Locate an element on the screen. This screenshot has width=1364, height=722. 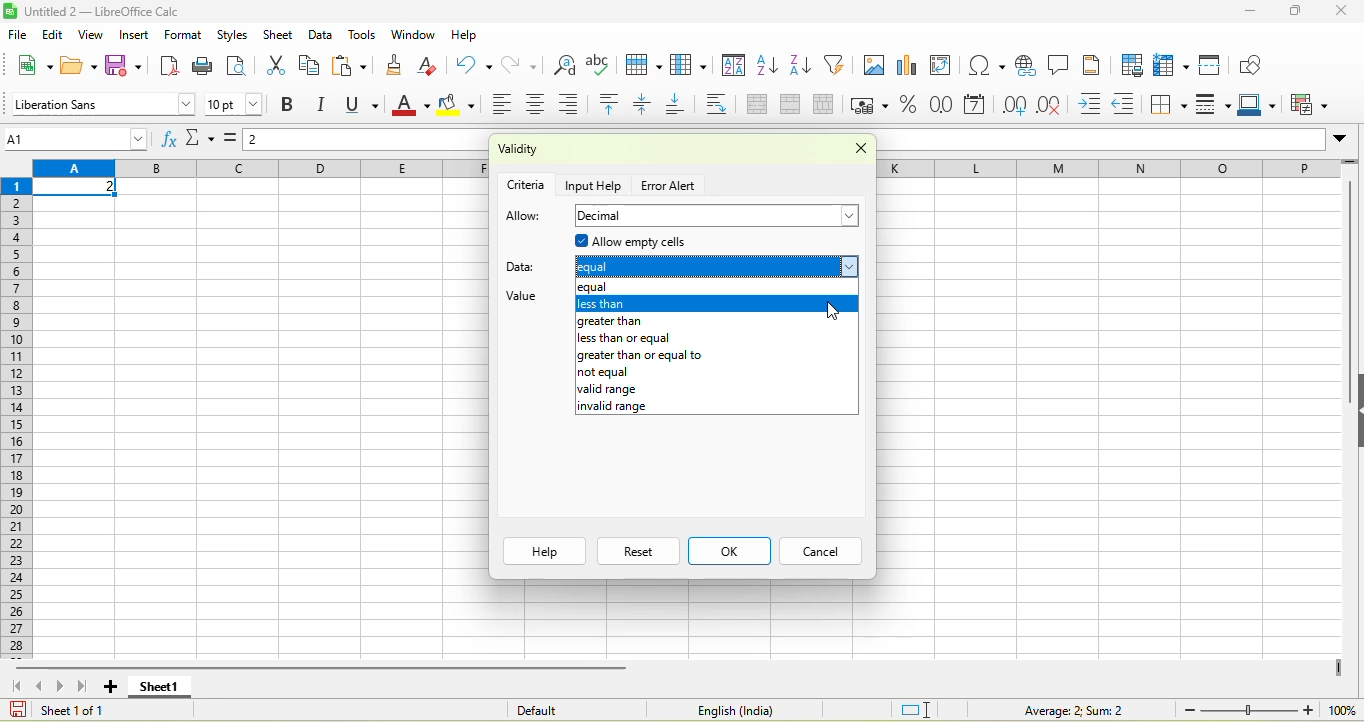
scroll top last sheet is located at coordinates (86, 686).